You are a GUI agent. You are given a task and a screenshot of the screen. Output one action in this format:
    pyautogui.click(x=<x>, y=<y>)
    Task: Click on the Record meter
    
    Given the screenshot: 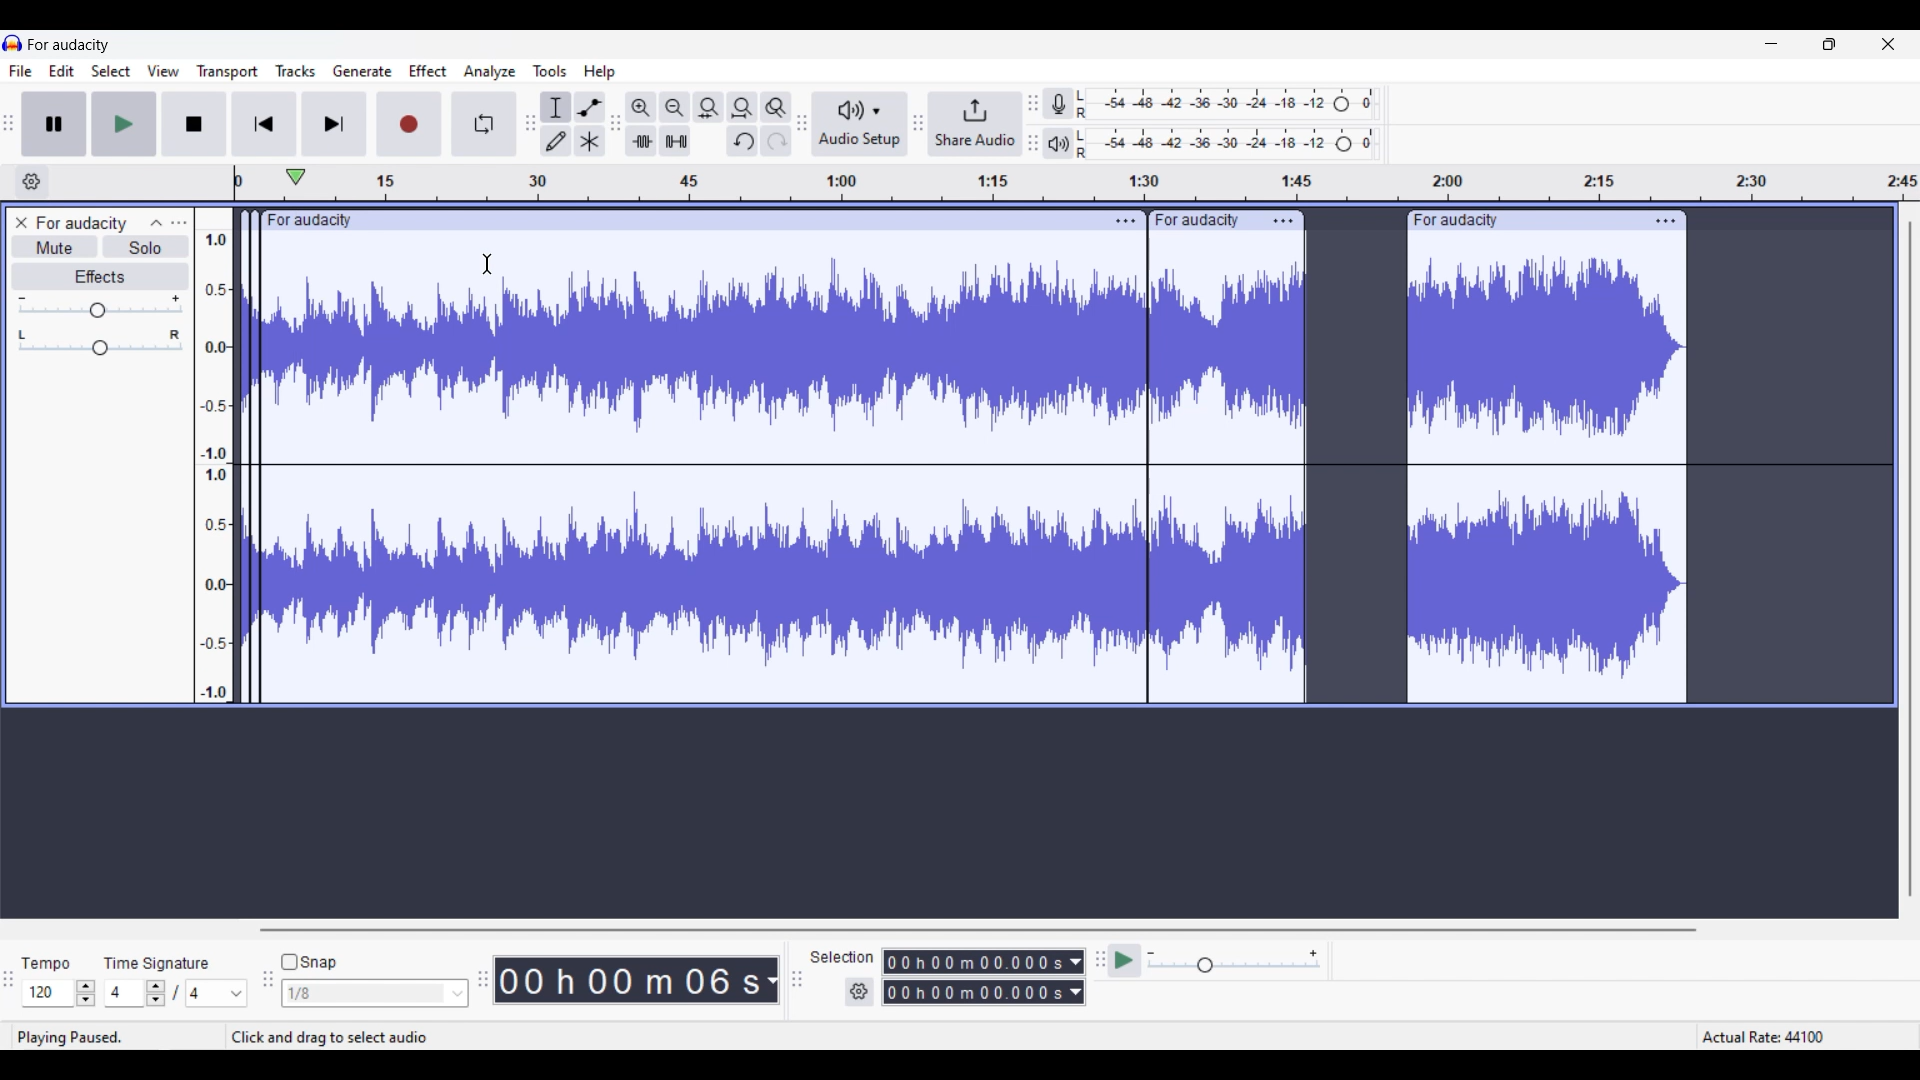 What is the action you would take?
    pyautogui.click(x=1059, y=105)
    